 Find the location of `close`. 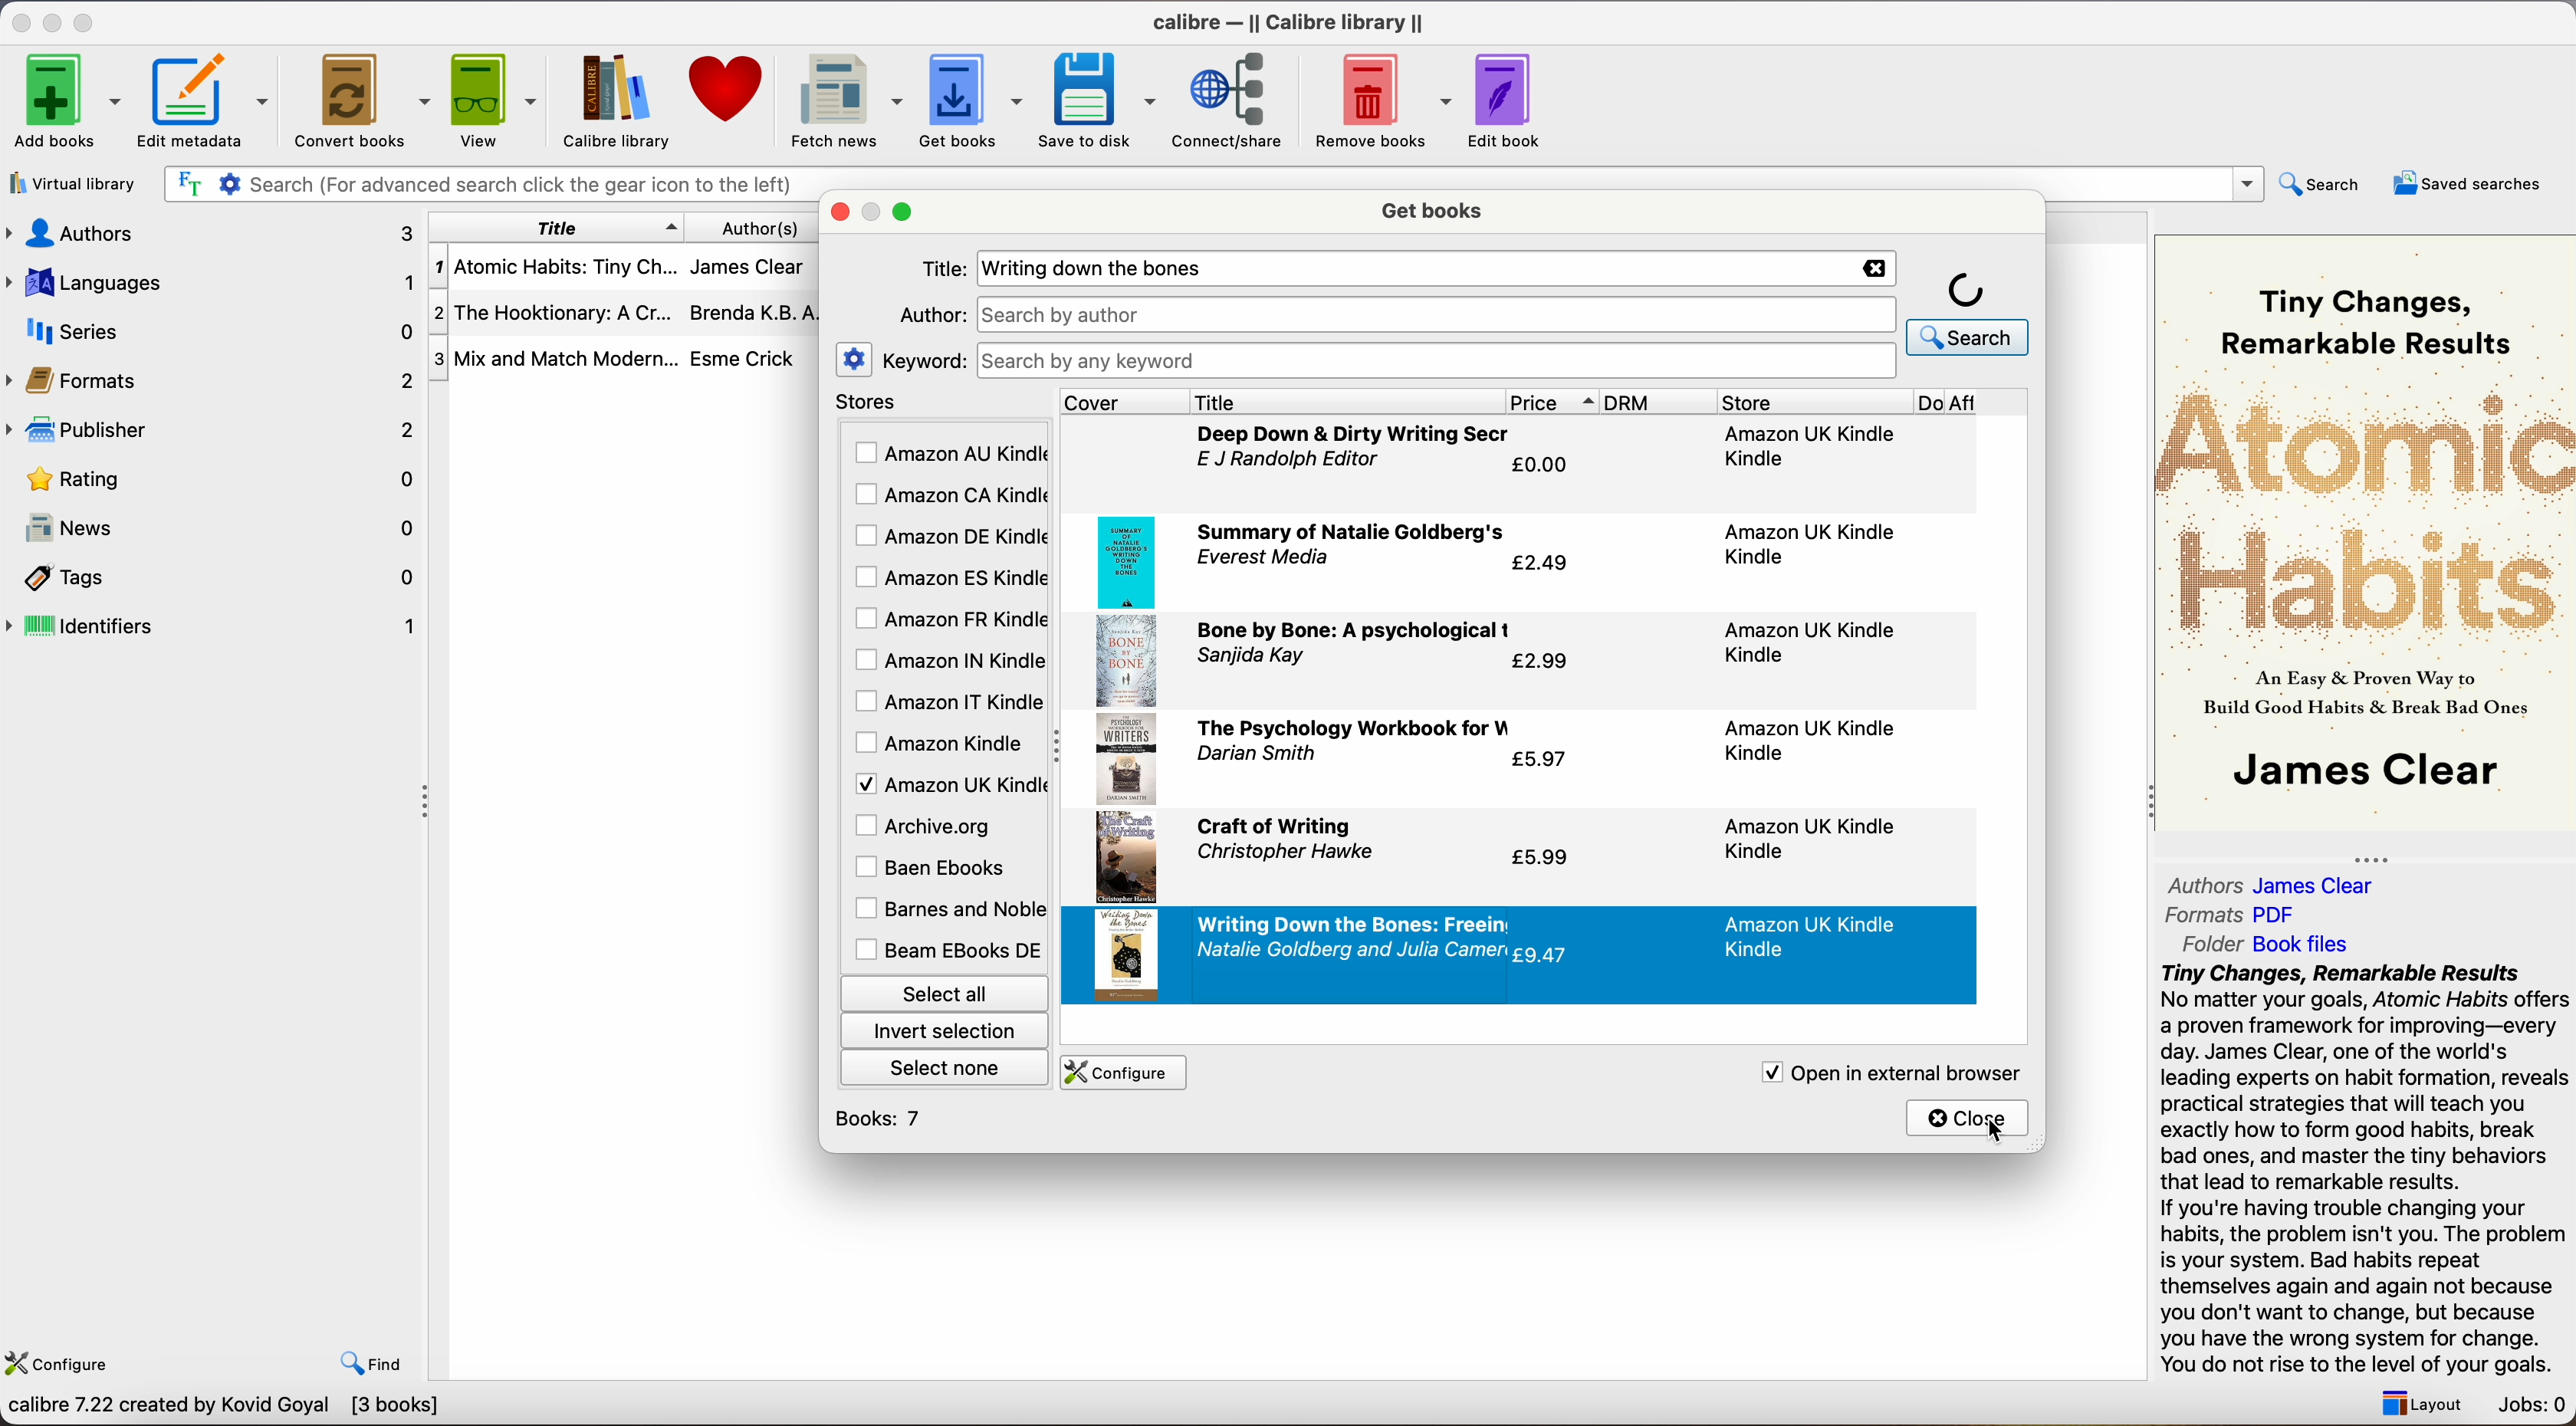

close is located at coordinates (1969, 1117).